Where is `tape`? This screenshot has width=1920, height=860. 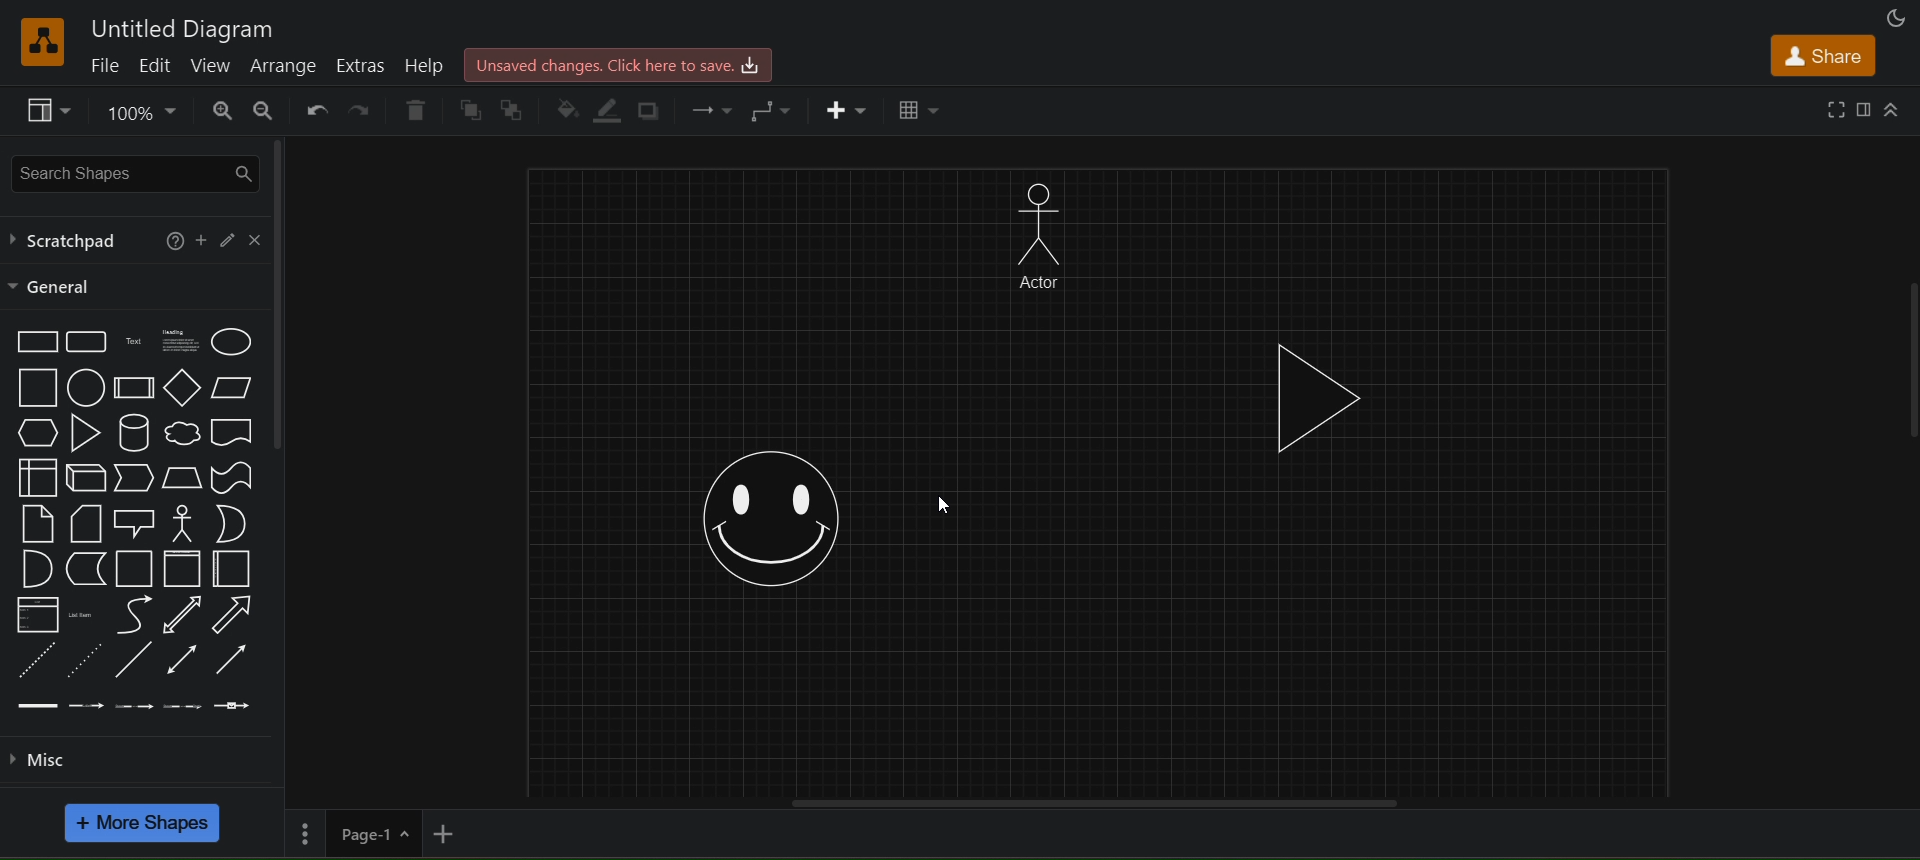 tape is located at coordinates (231, 477).